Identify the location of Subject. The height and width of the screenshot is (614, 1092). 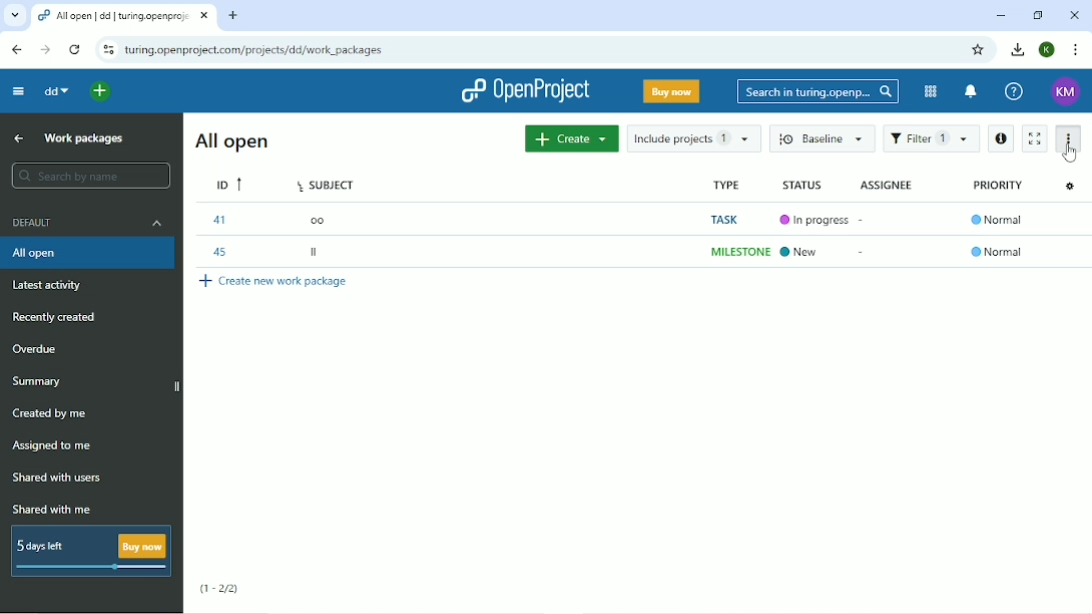
(330, 220).